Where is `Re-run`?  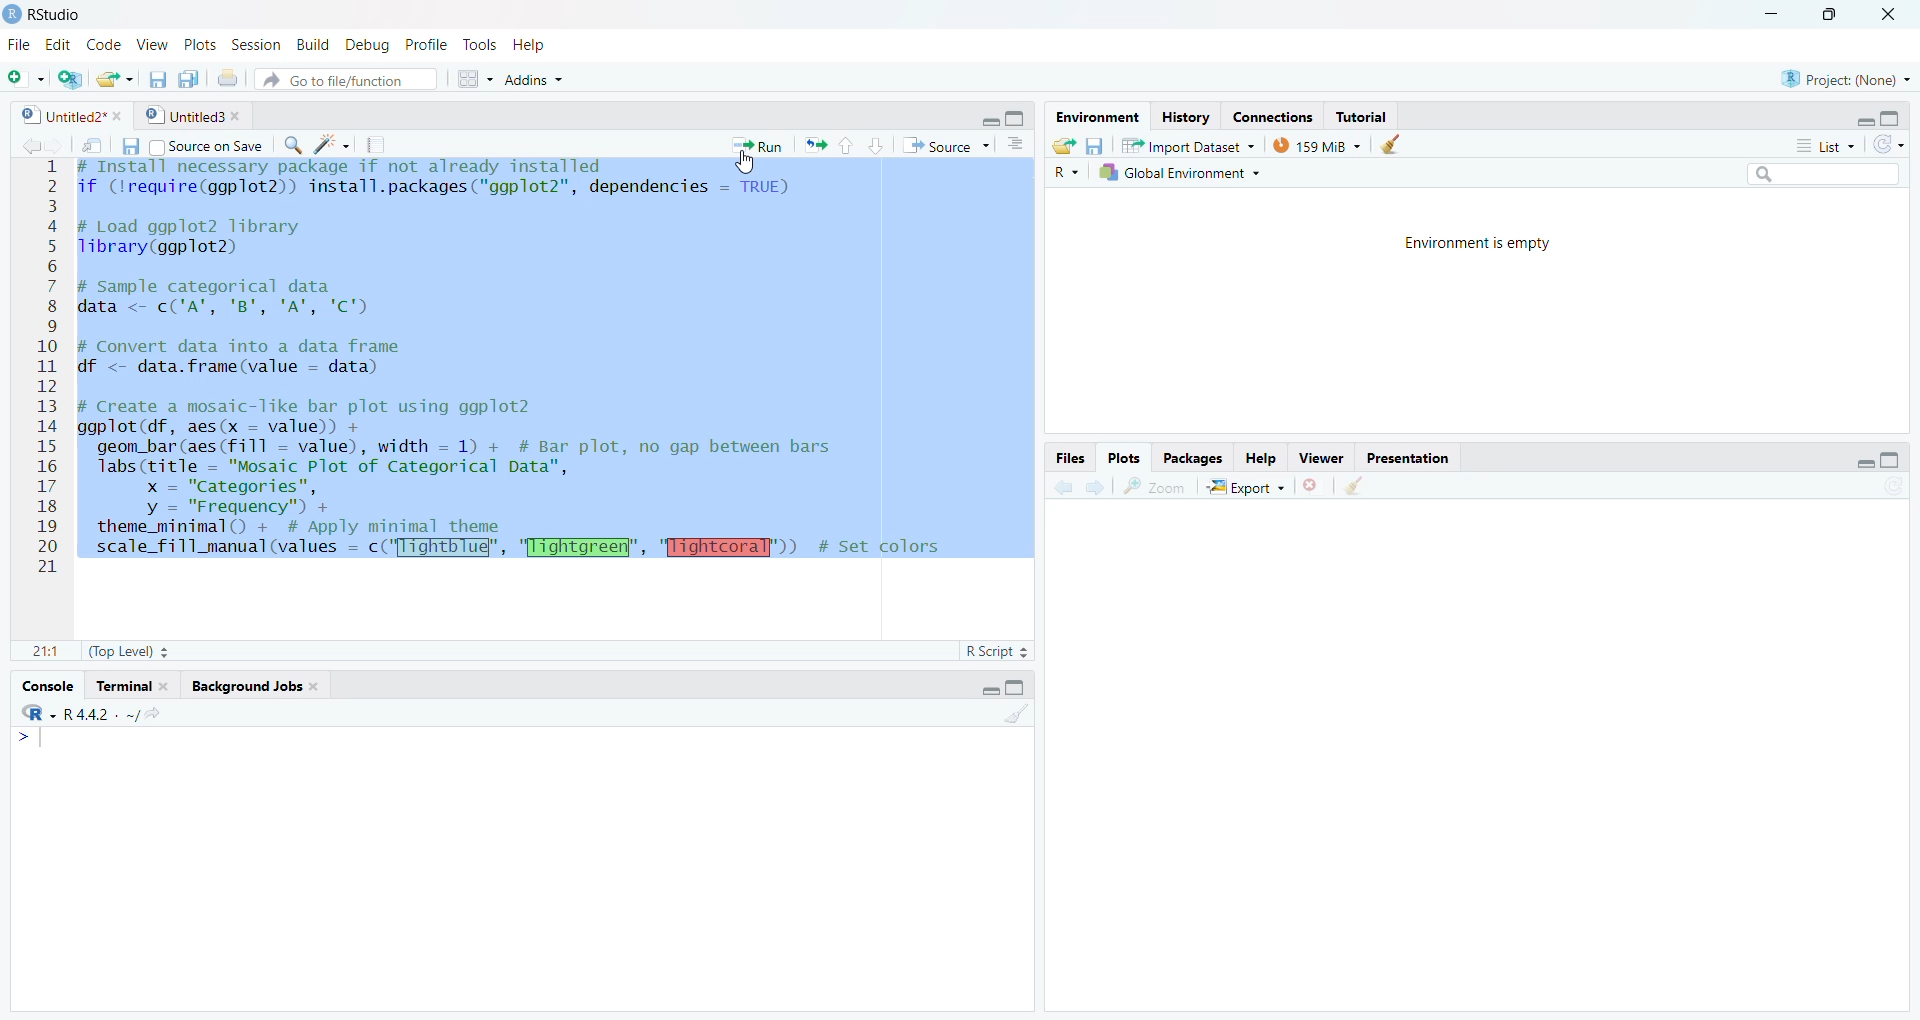
Re-run is located at coordinates (814, 146).